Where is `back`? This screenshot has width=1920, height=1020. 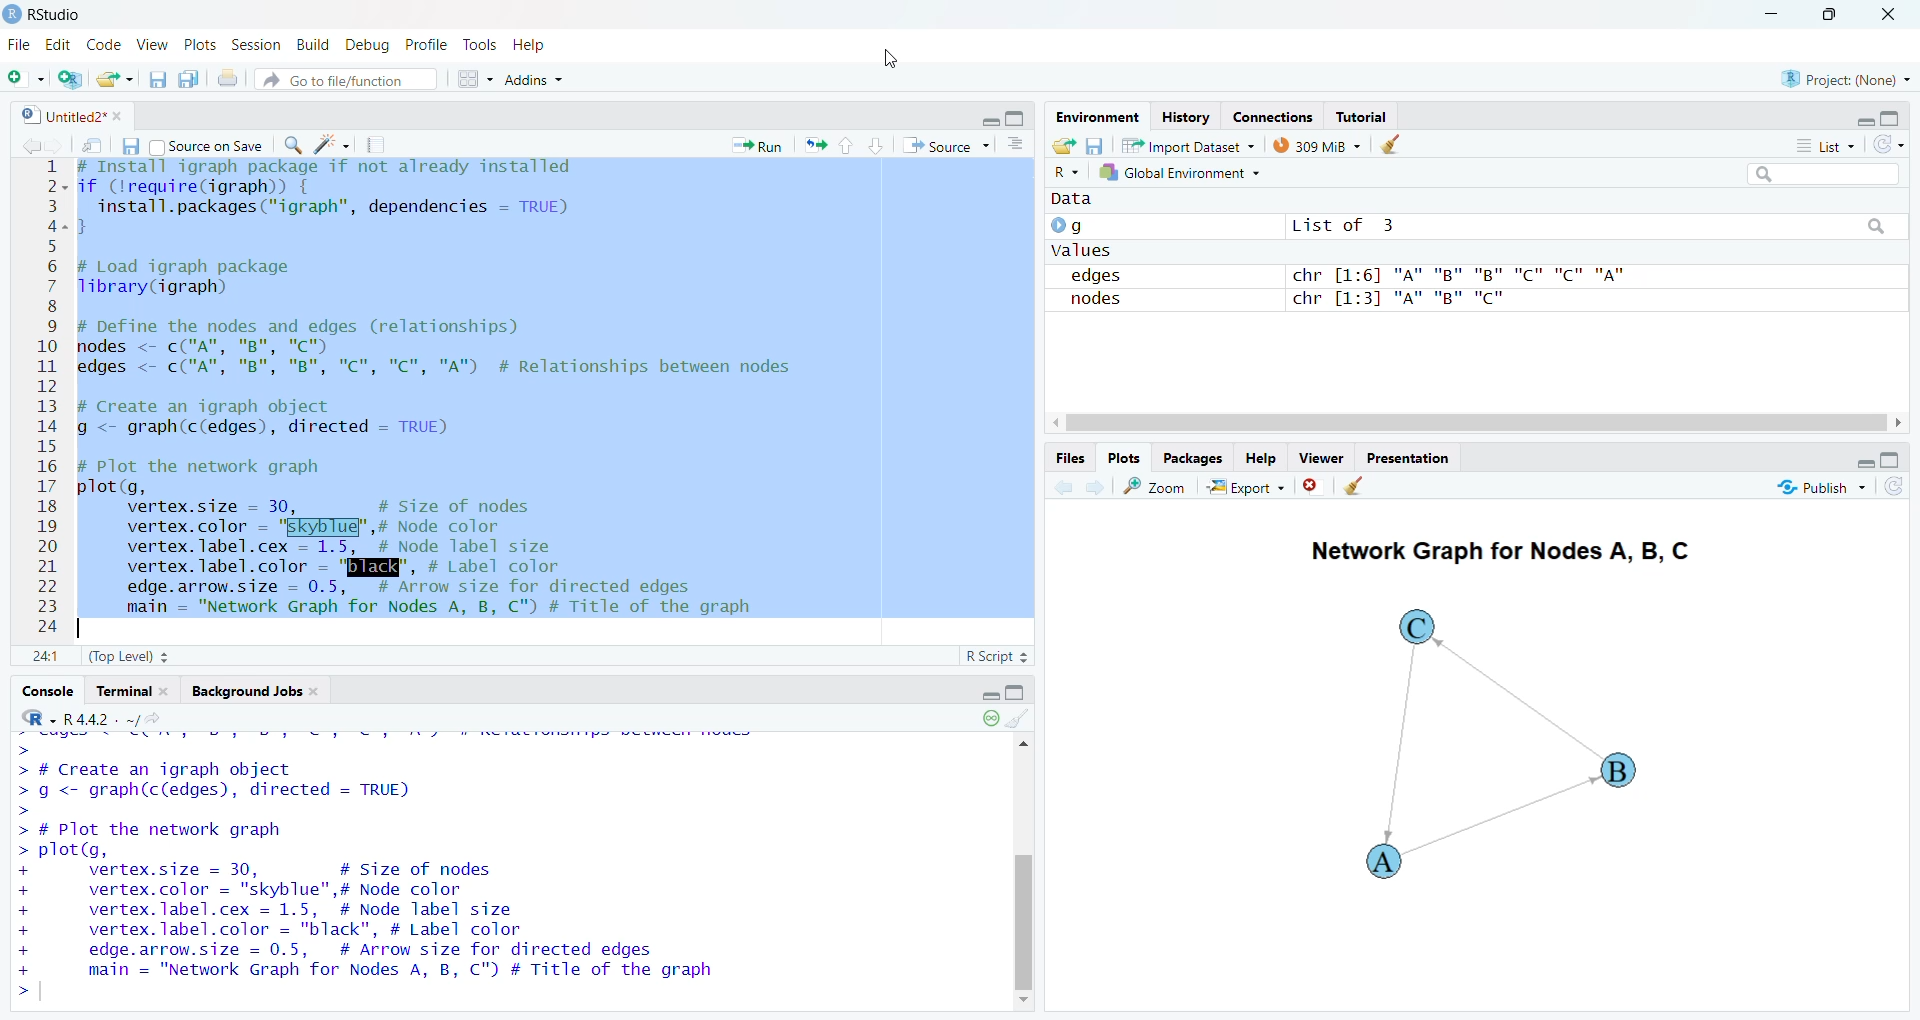
back is located at coordinates (1059, 490).